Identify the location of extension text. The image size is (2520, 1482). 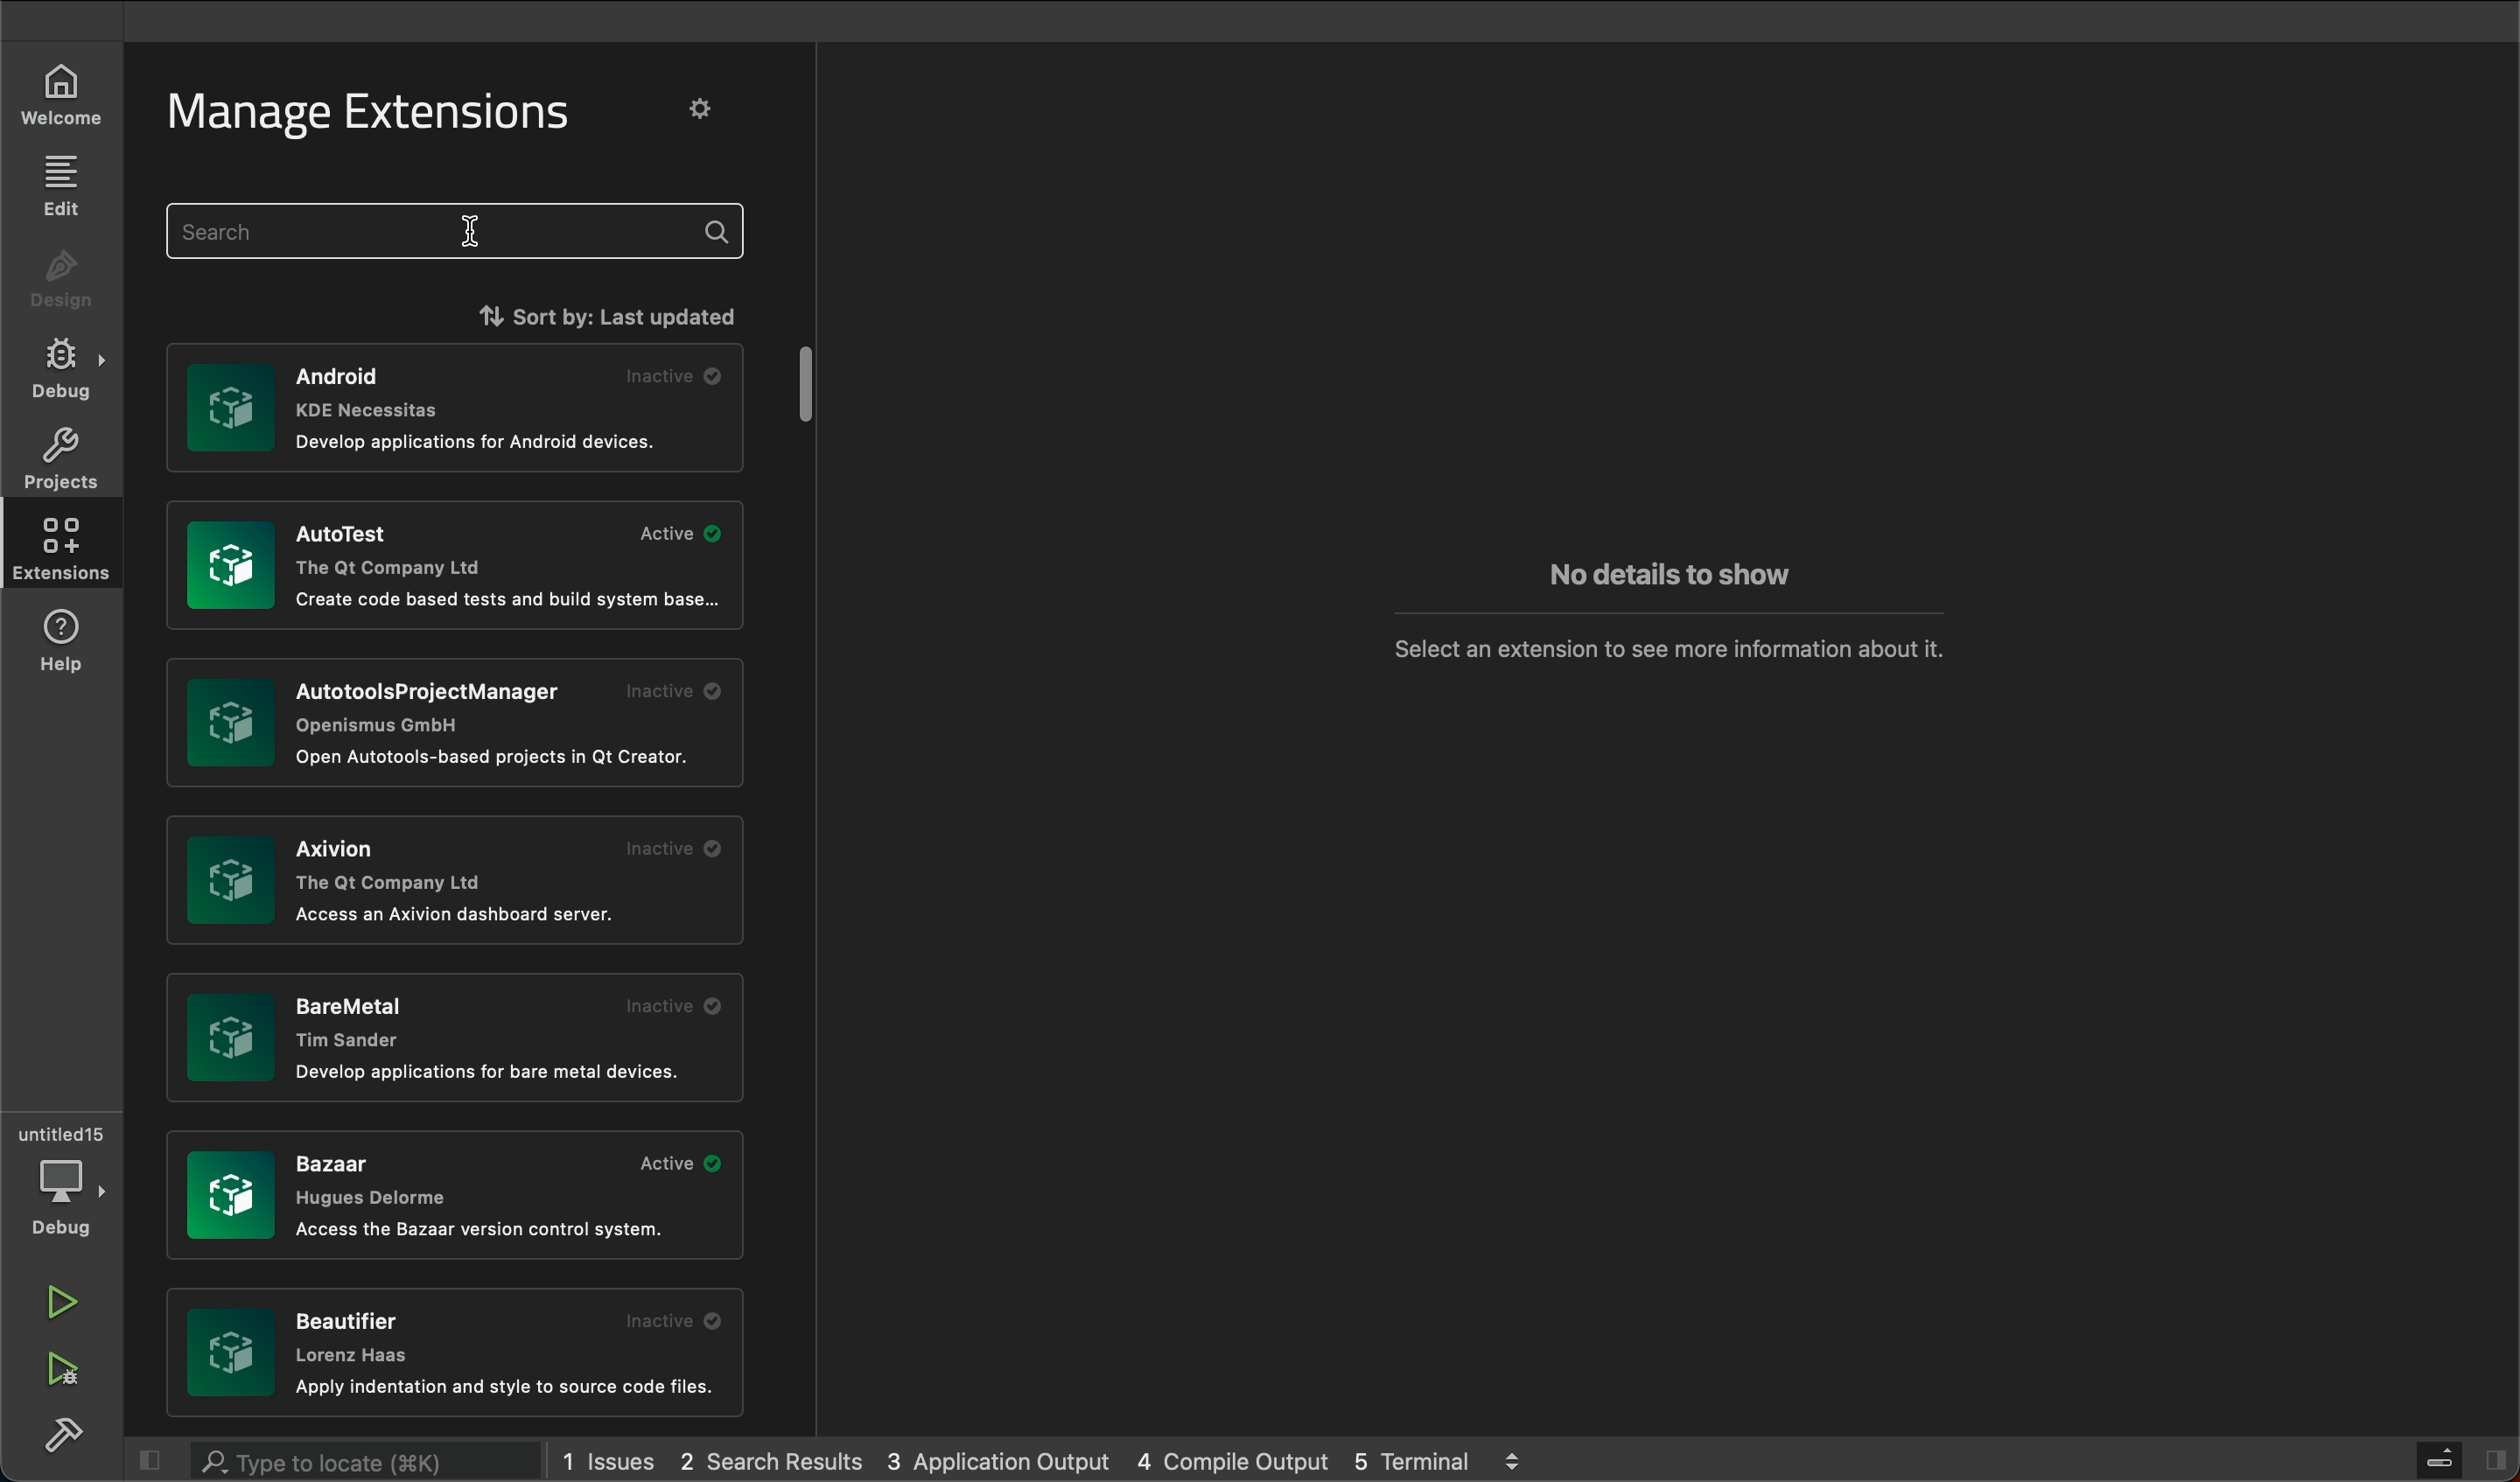
(445, 705).